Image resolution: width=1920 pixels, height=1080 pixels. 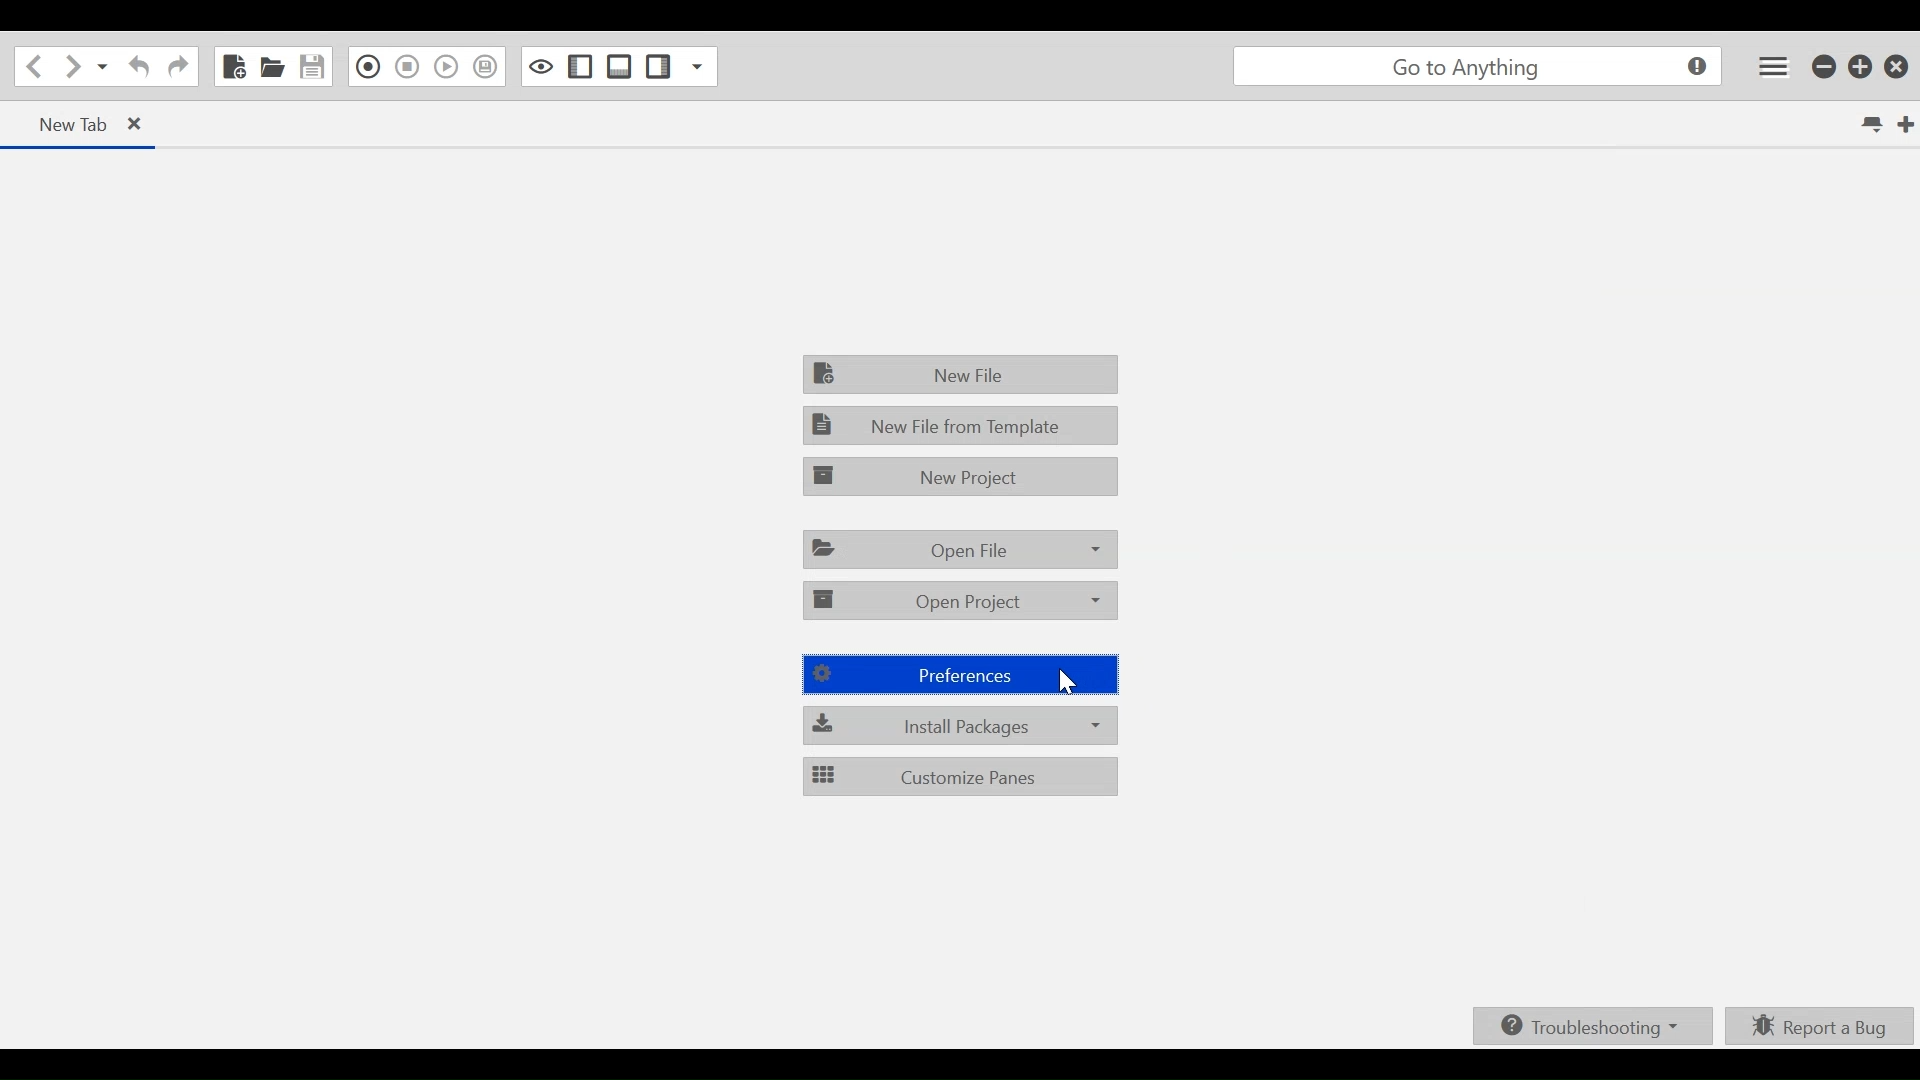 I want to click on List of tabs, so click(x=1869, y=125).